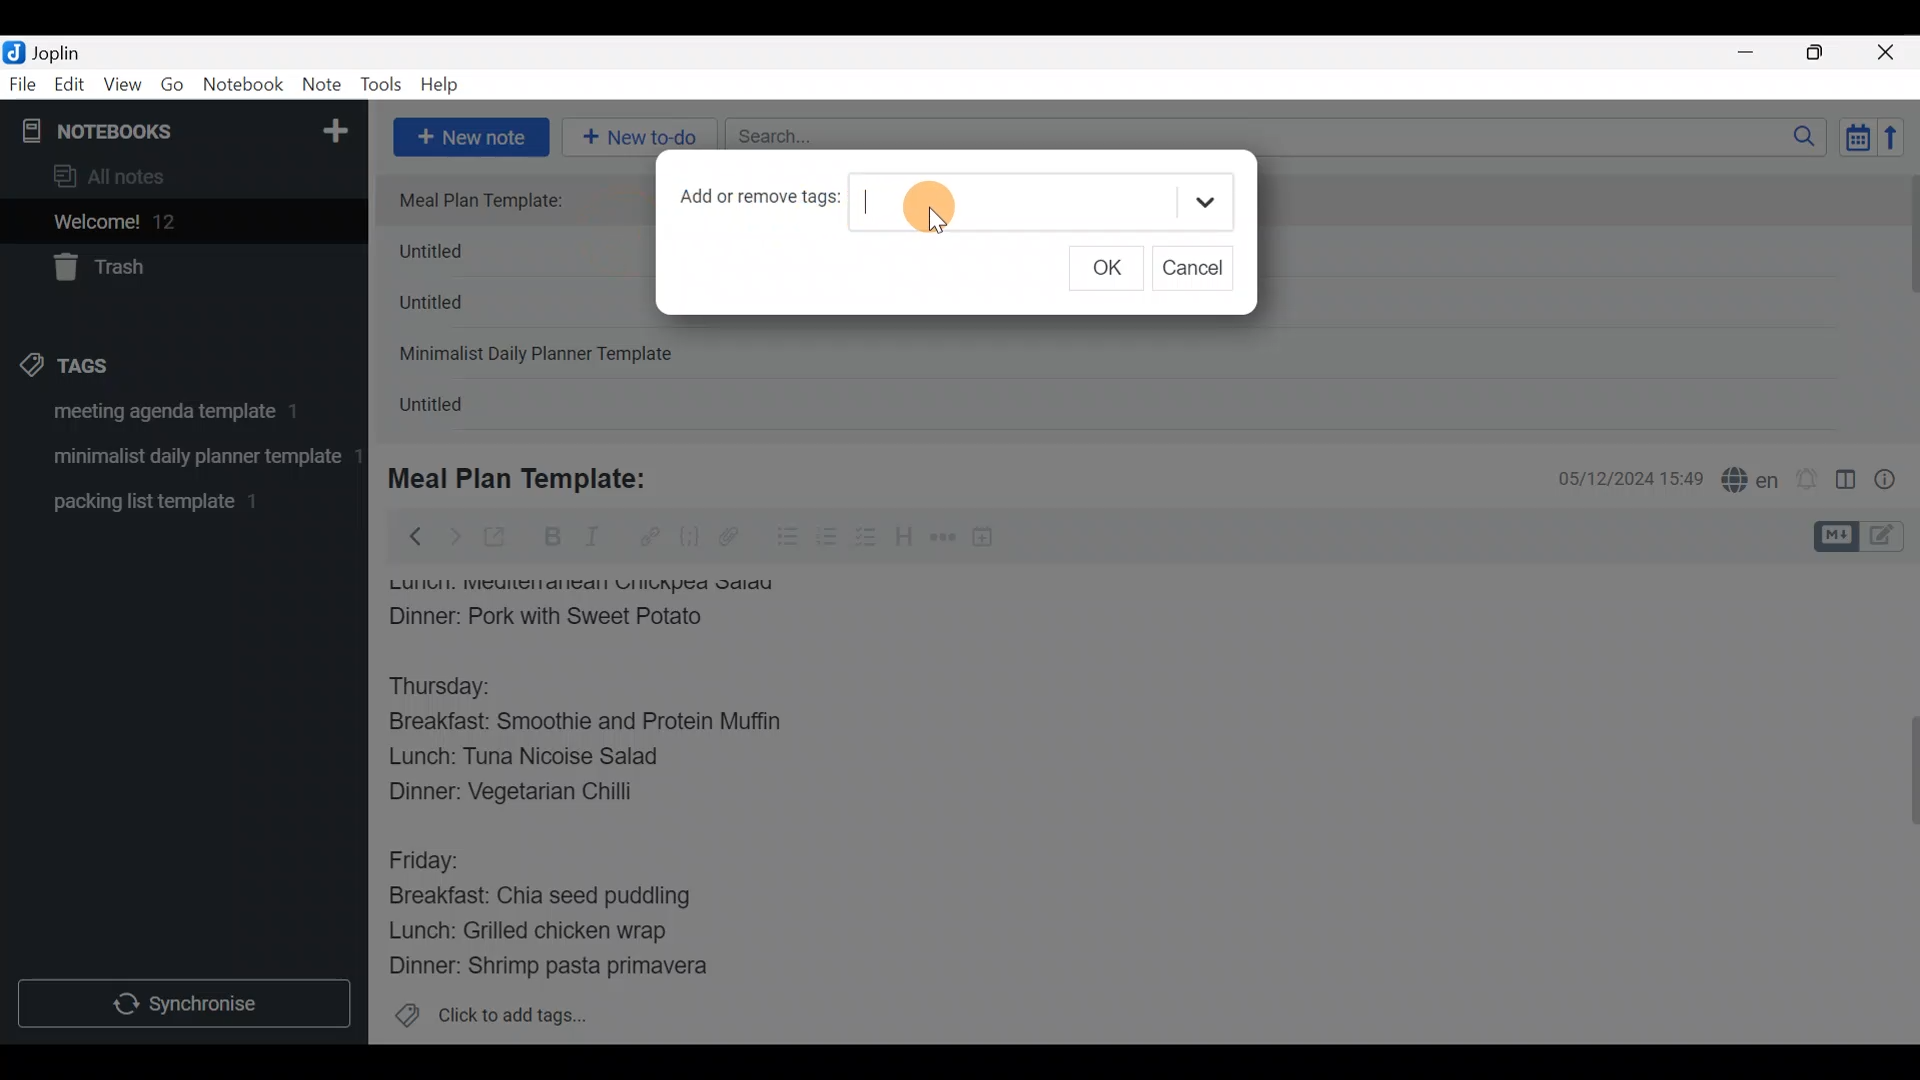 This screenshot has width=1920, height=1080. What do you see at coordinates (407, 535) in the screenshot?
I see `Back` at bounding box center [407, 535].